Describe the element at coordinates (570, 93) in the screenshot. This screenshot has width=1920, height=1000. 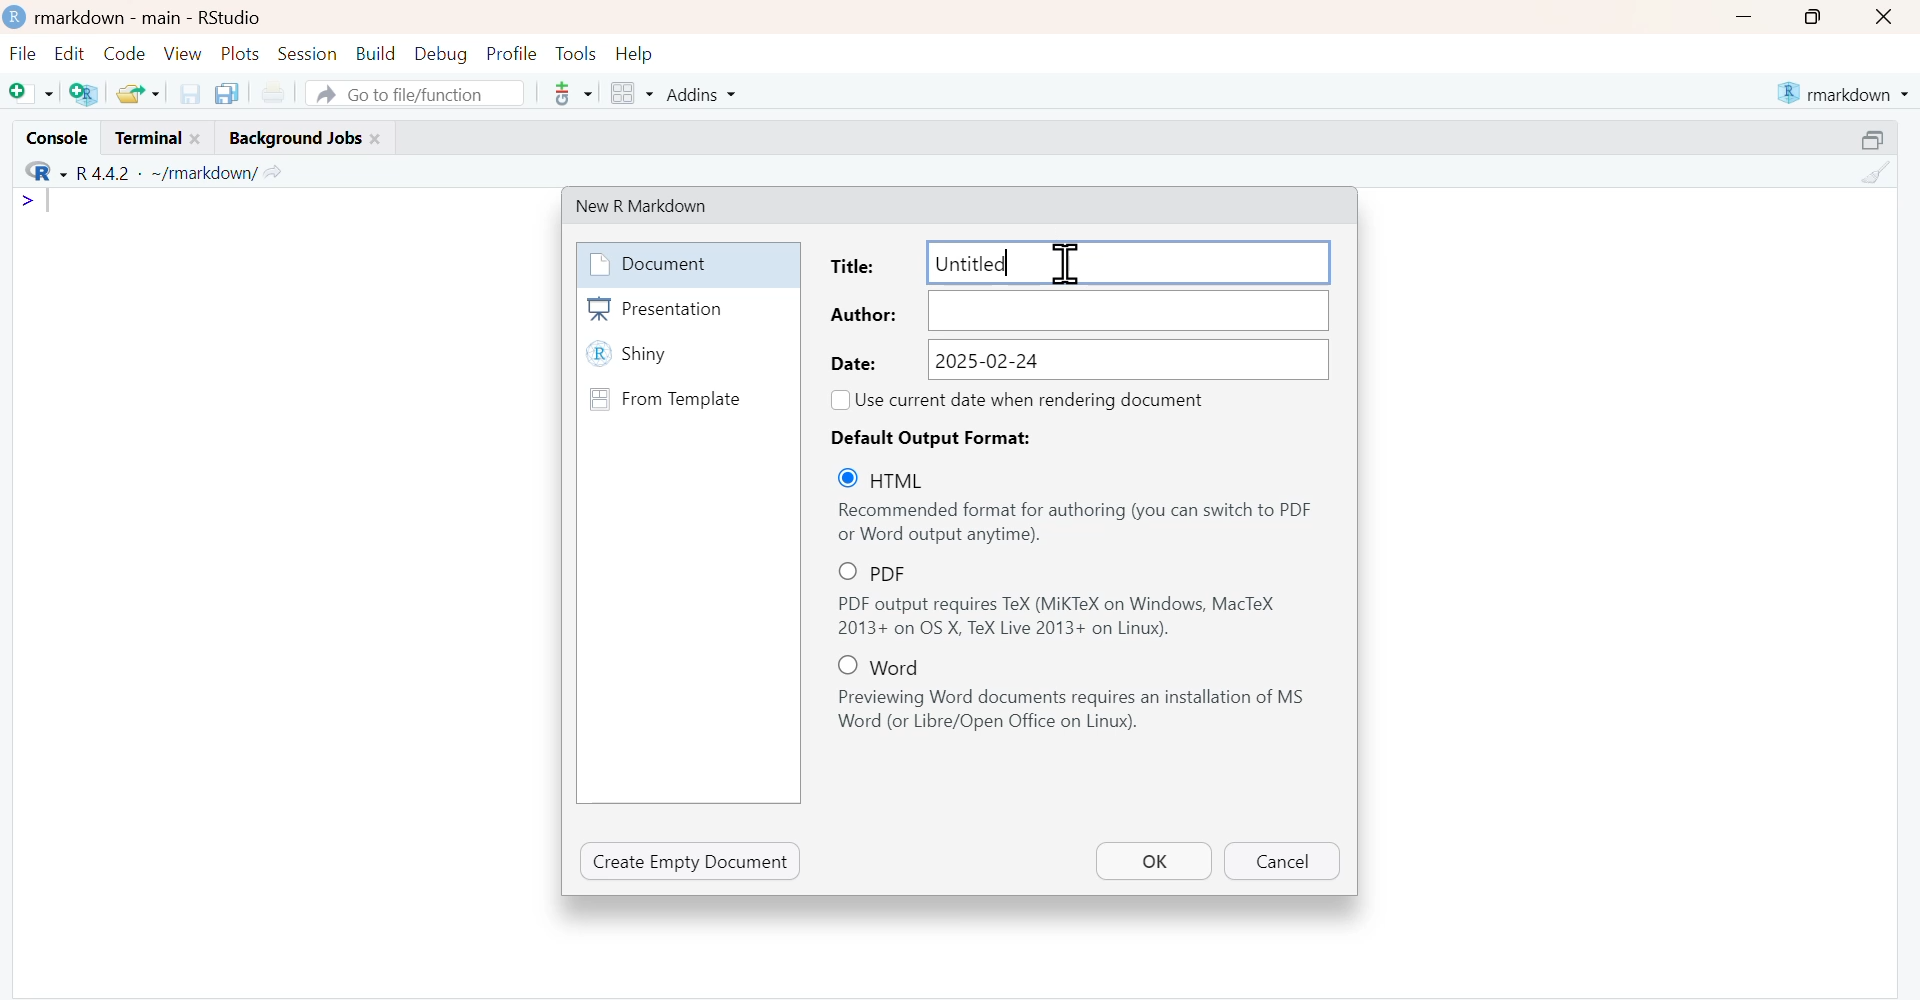
I see `git commit` at that location.